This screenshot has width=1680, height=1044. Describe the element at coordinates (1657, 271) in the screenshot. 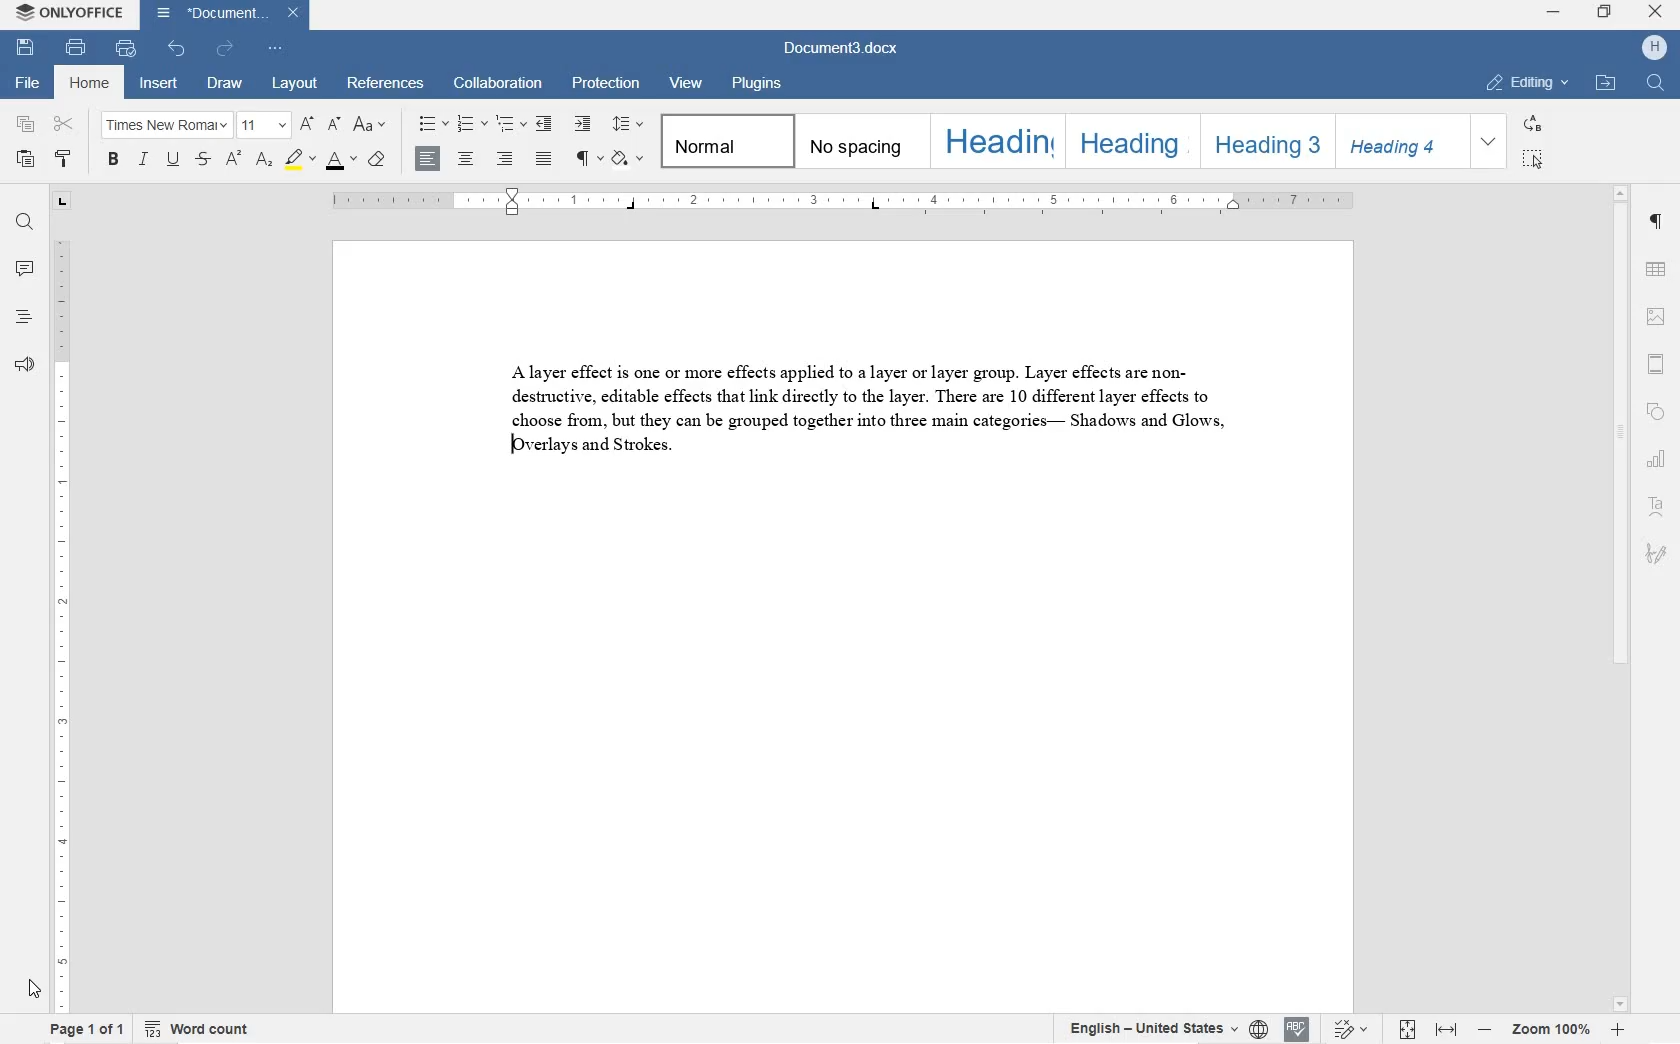

I see `TABLE` at that location.